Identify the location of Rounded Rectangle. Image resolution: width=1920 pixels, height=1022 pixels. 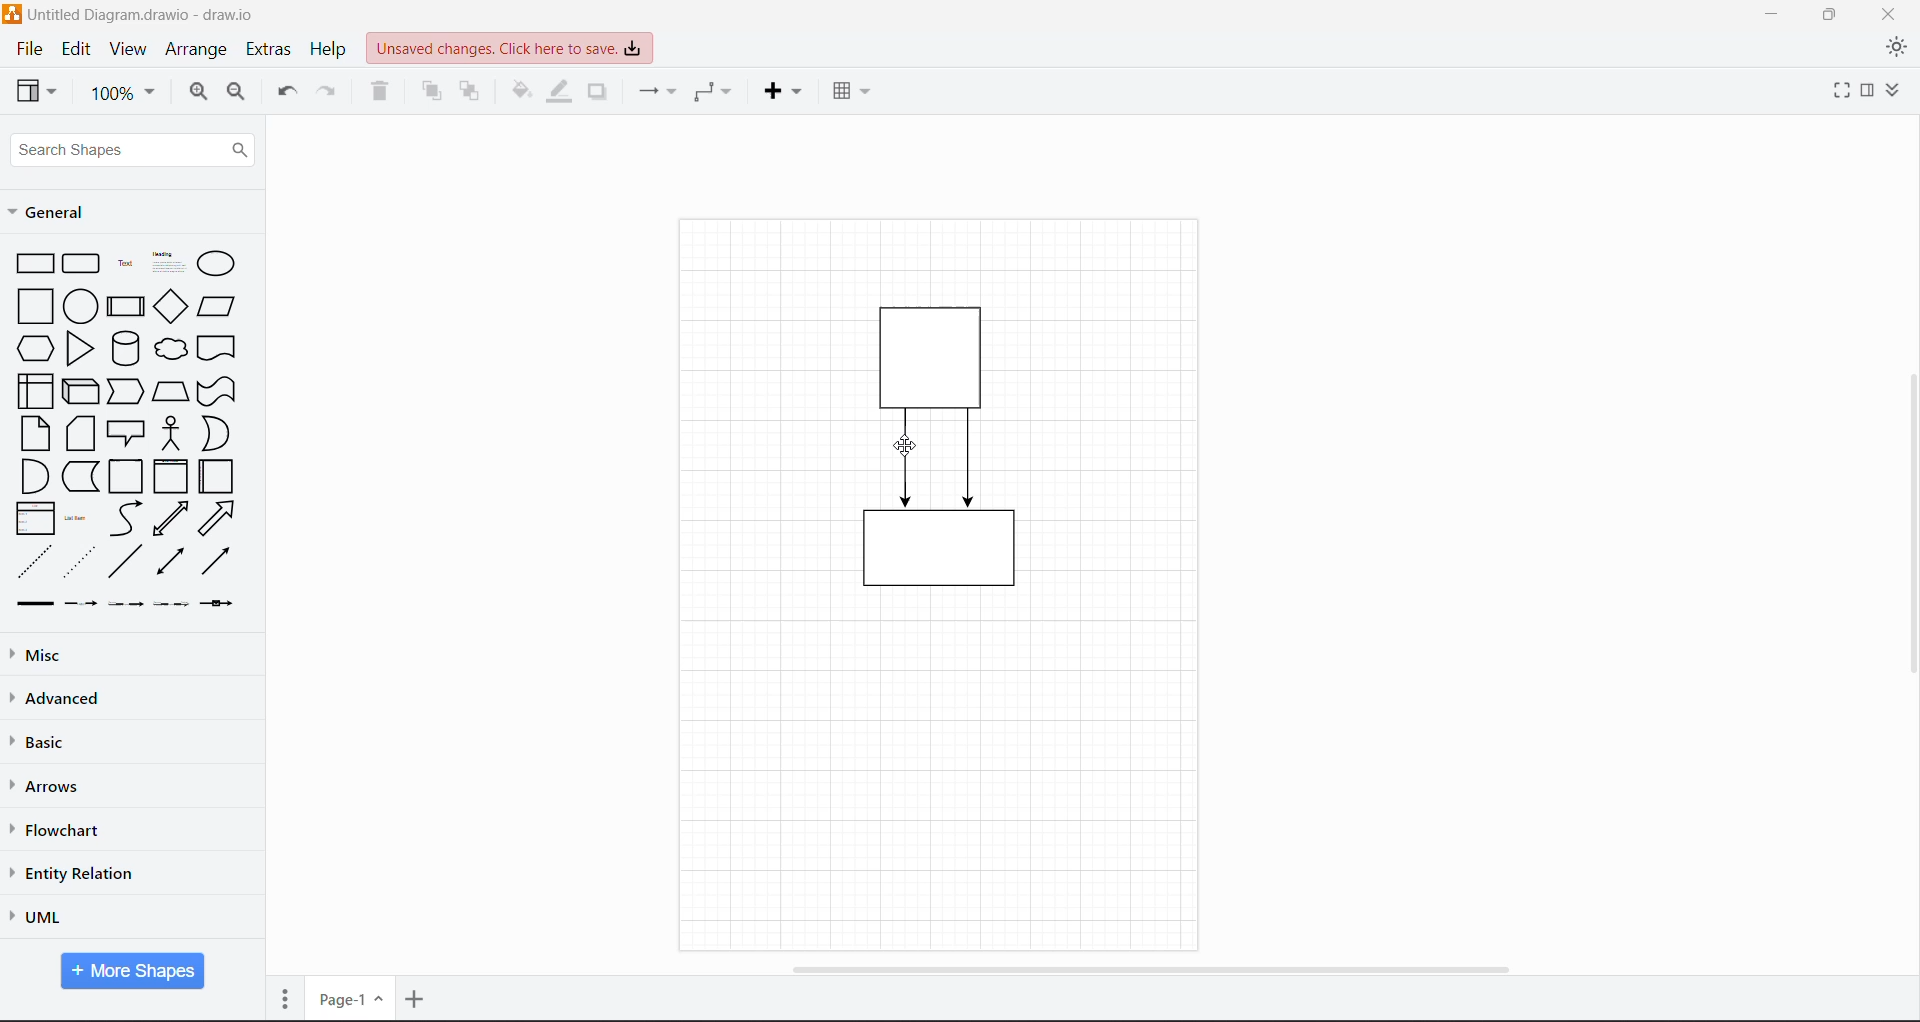
(82, 262).